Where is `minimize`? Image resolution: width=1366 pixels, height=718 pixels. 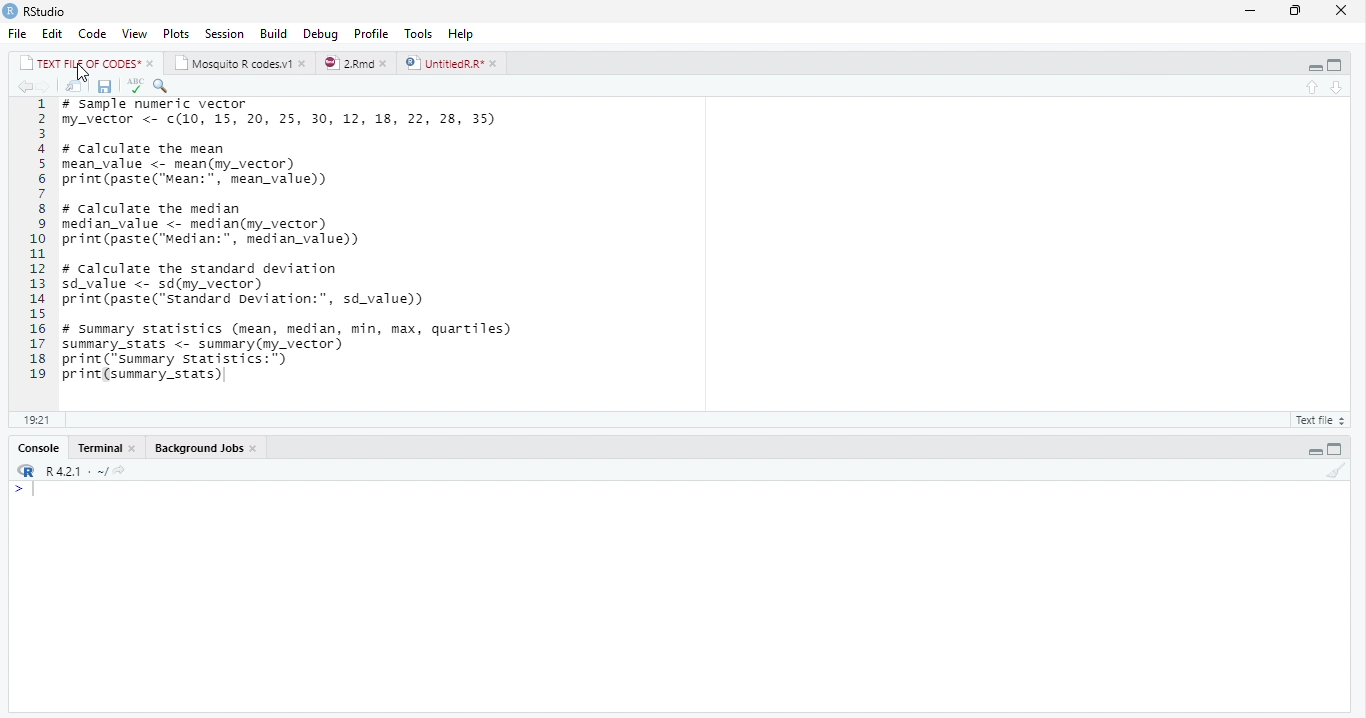 minimize is located at coordinates (1315, 66).